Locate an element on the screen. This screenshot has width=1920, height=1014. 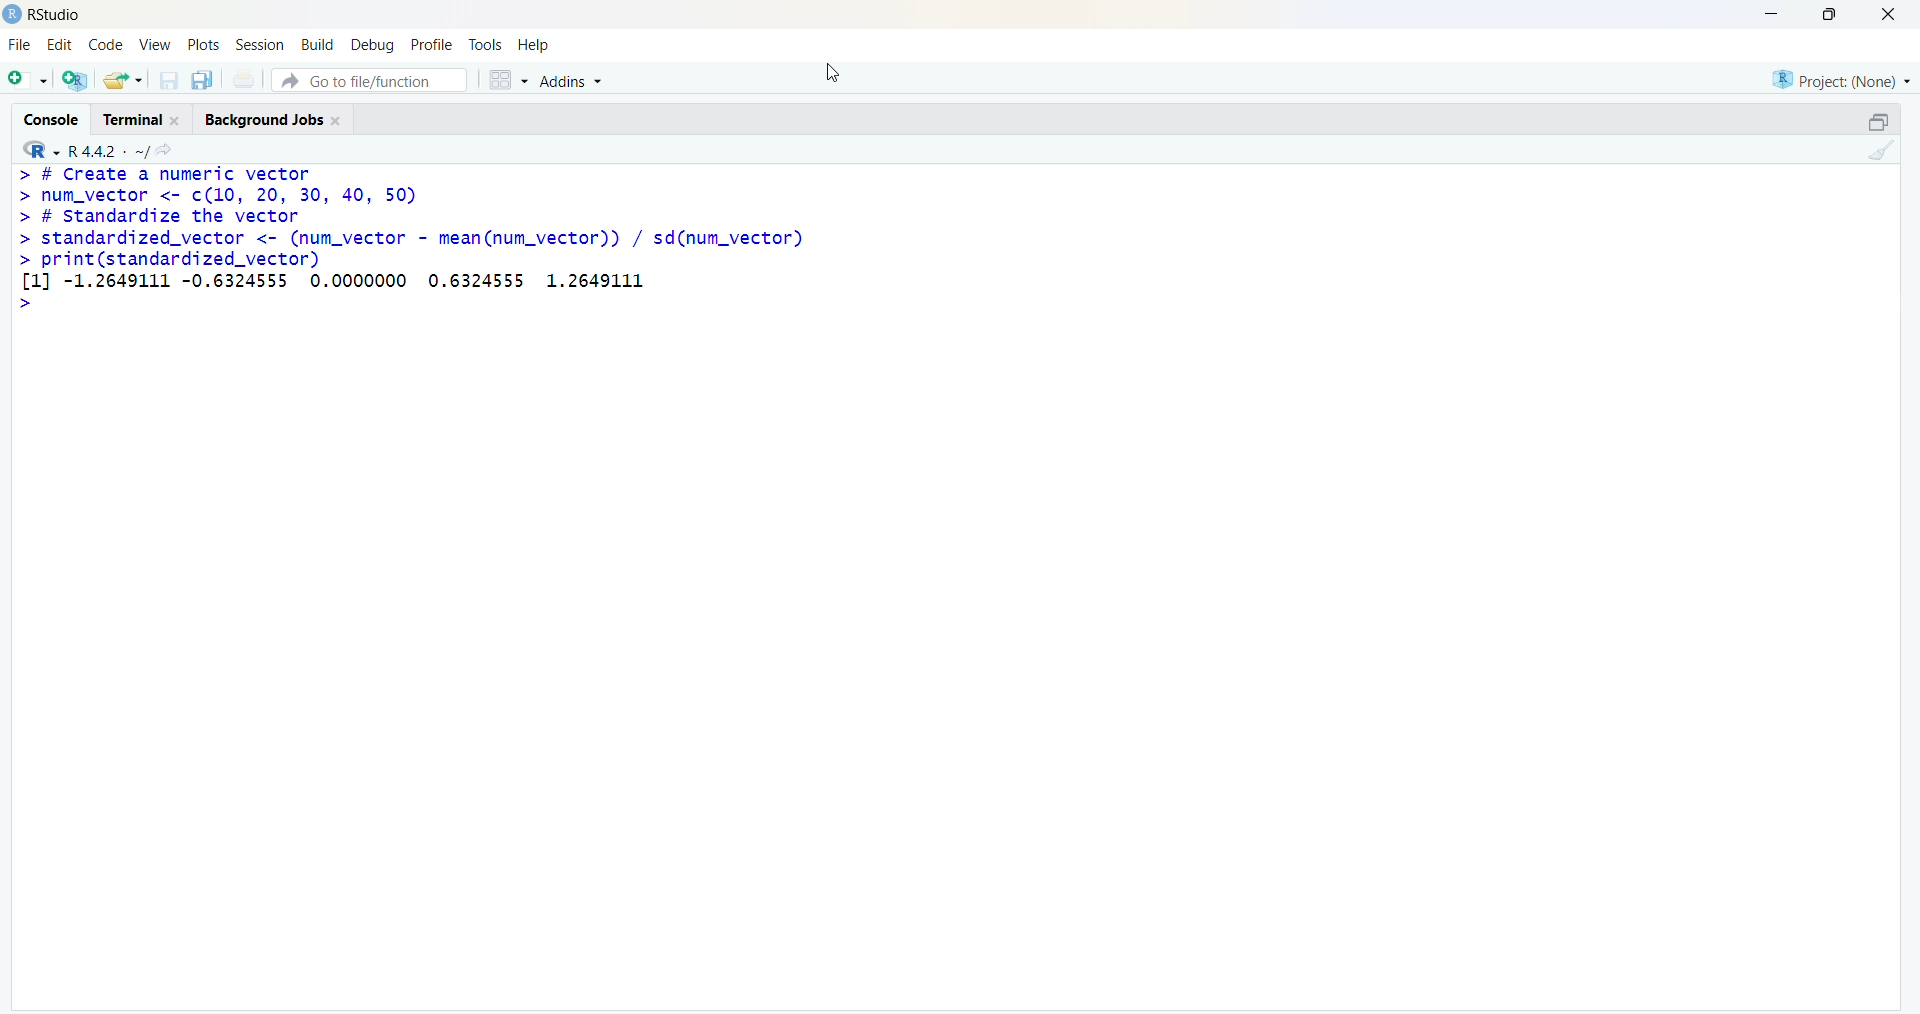
session is located at coordinates (262, 44).